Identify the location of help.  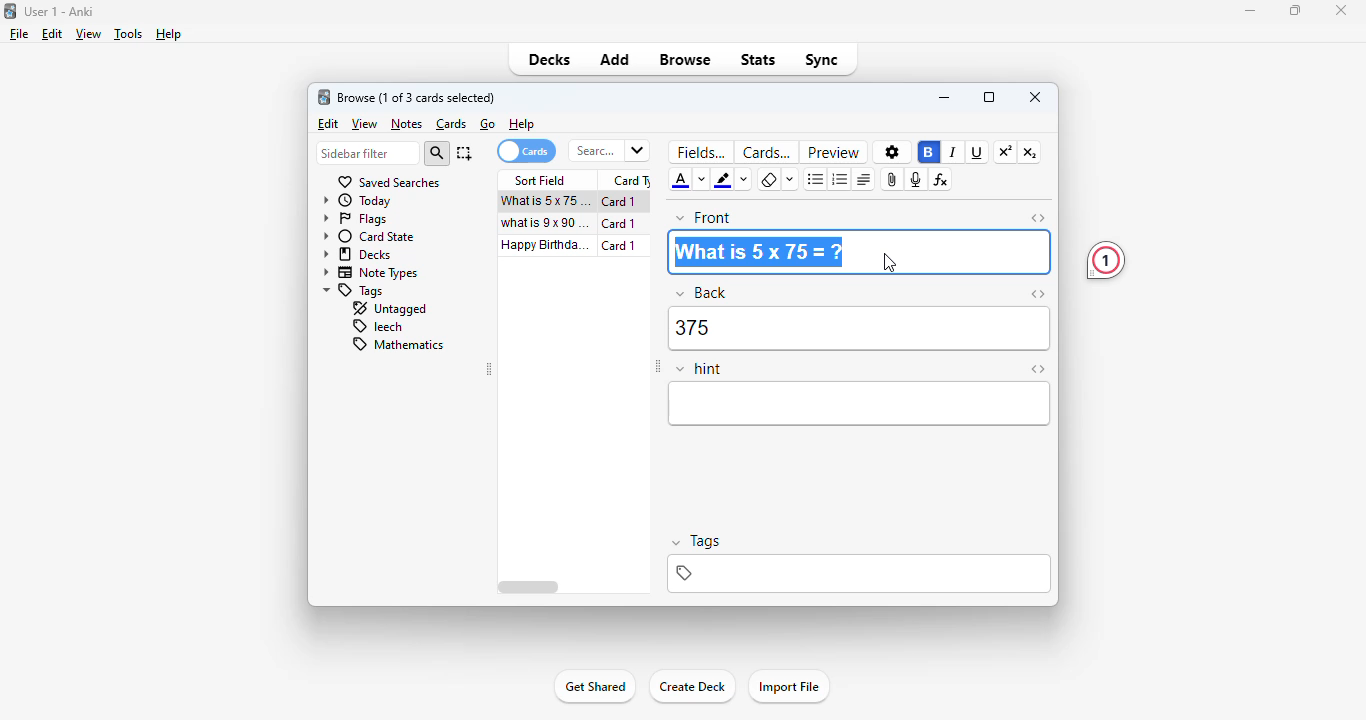
(522, 124).